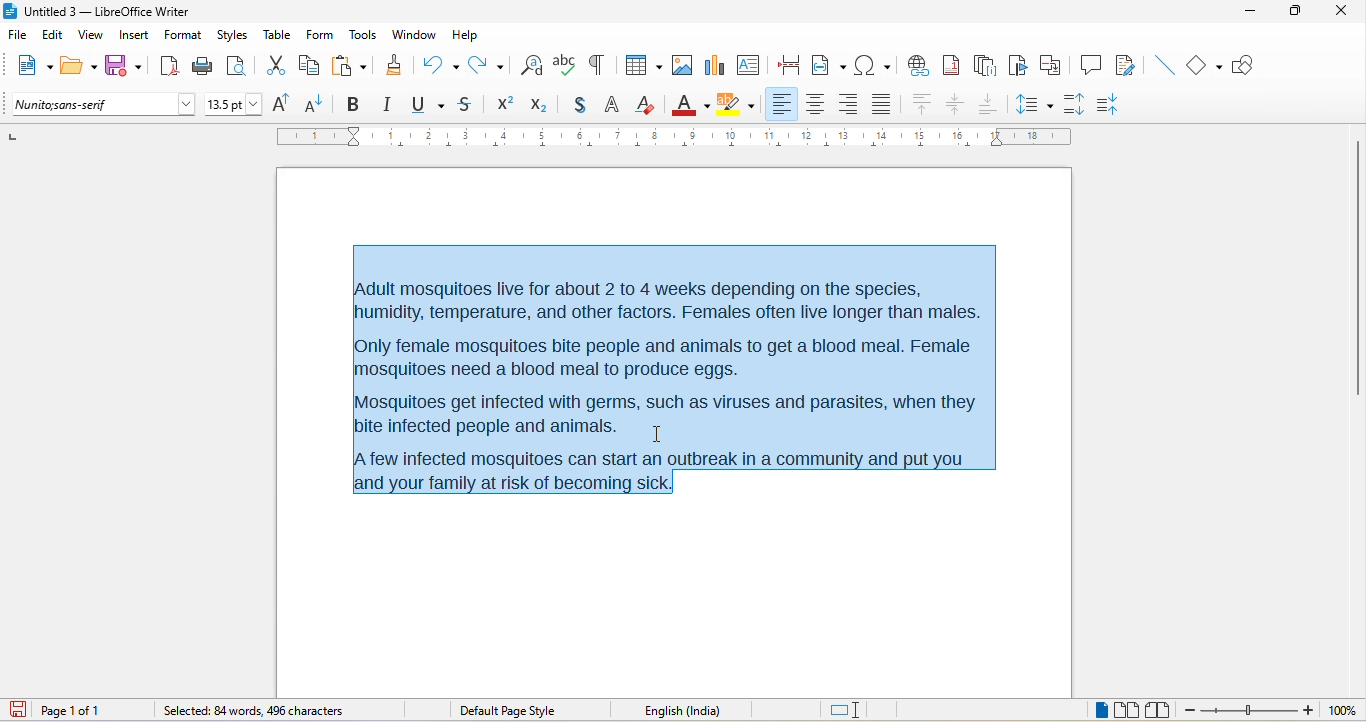  Describe the element at coordinates (1129, 66) in the screenshot. I see `show track changes function` at that location.